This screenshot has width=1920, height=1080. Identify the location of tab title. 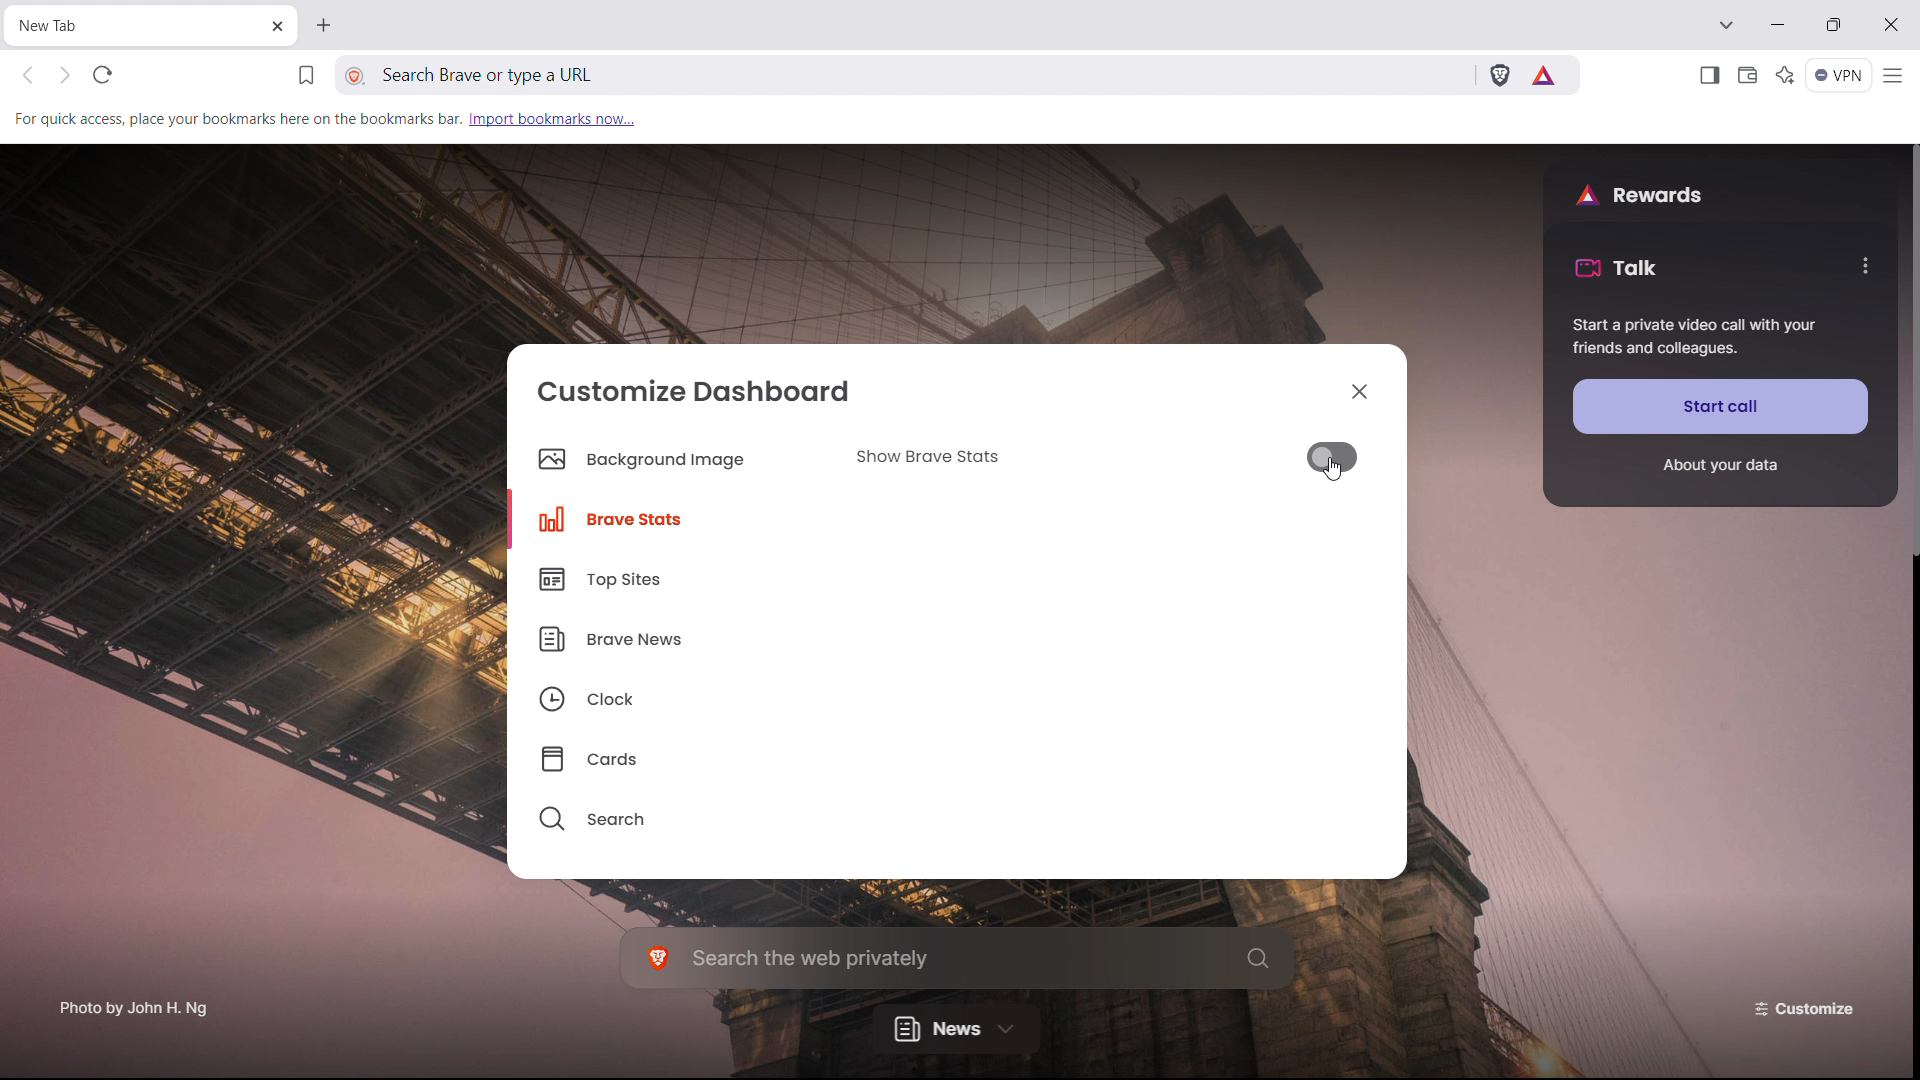
(62, 25).